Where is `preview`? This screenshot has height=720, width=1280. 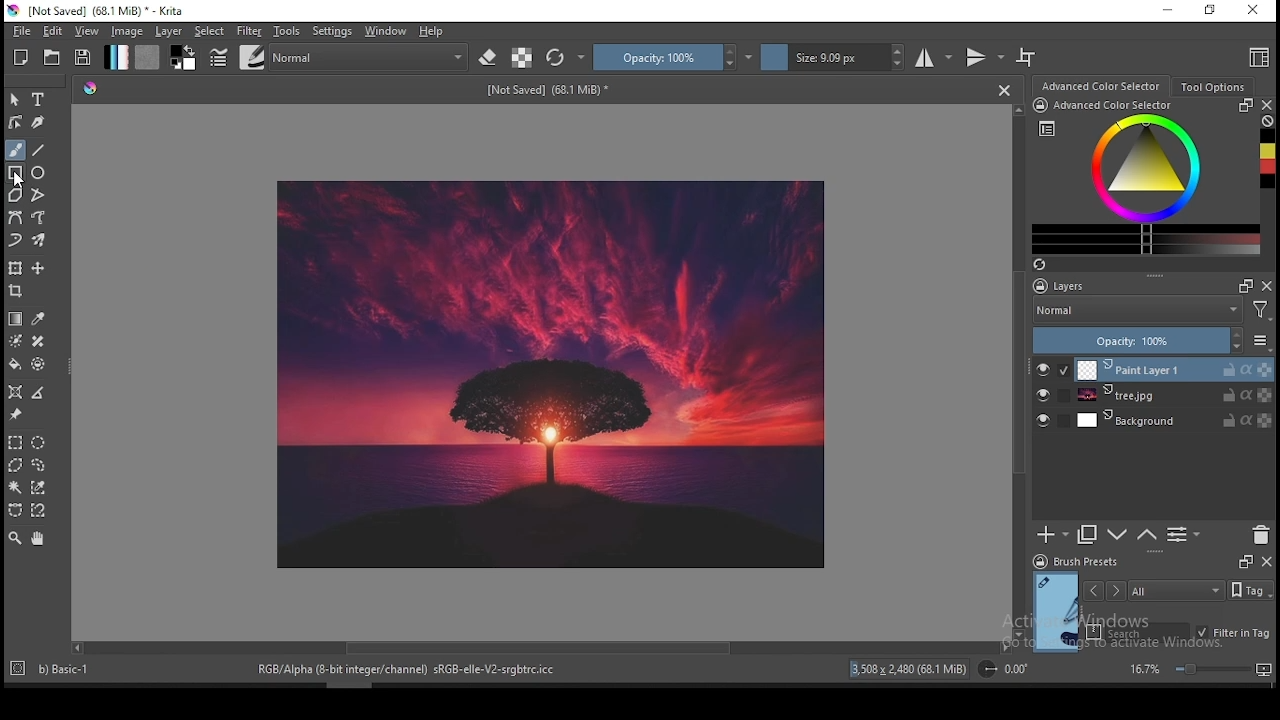
preview is located at coordinates (1054, 610).